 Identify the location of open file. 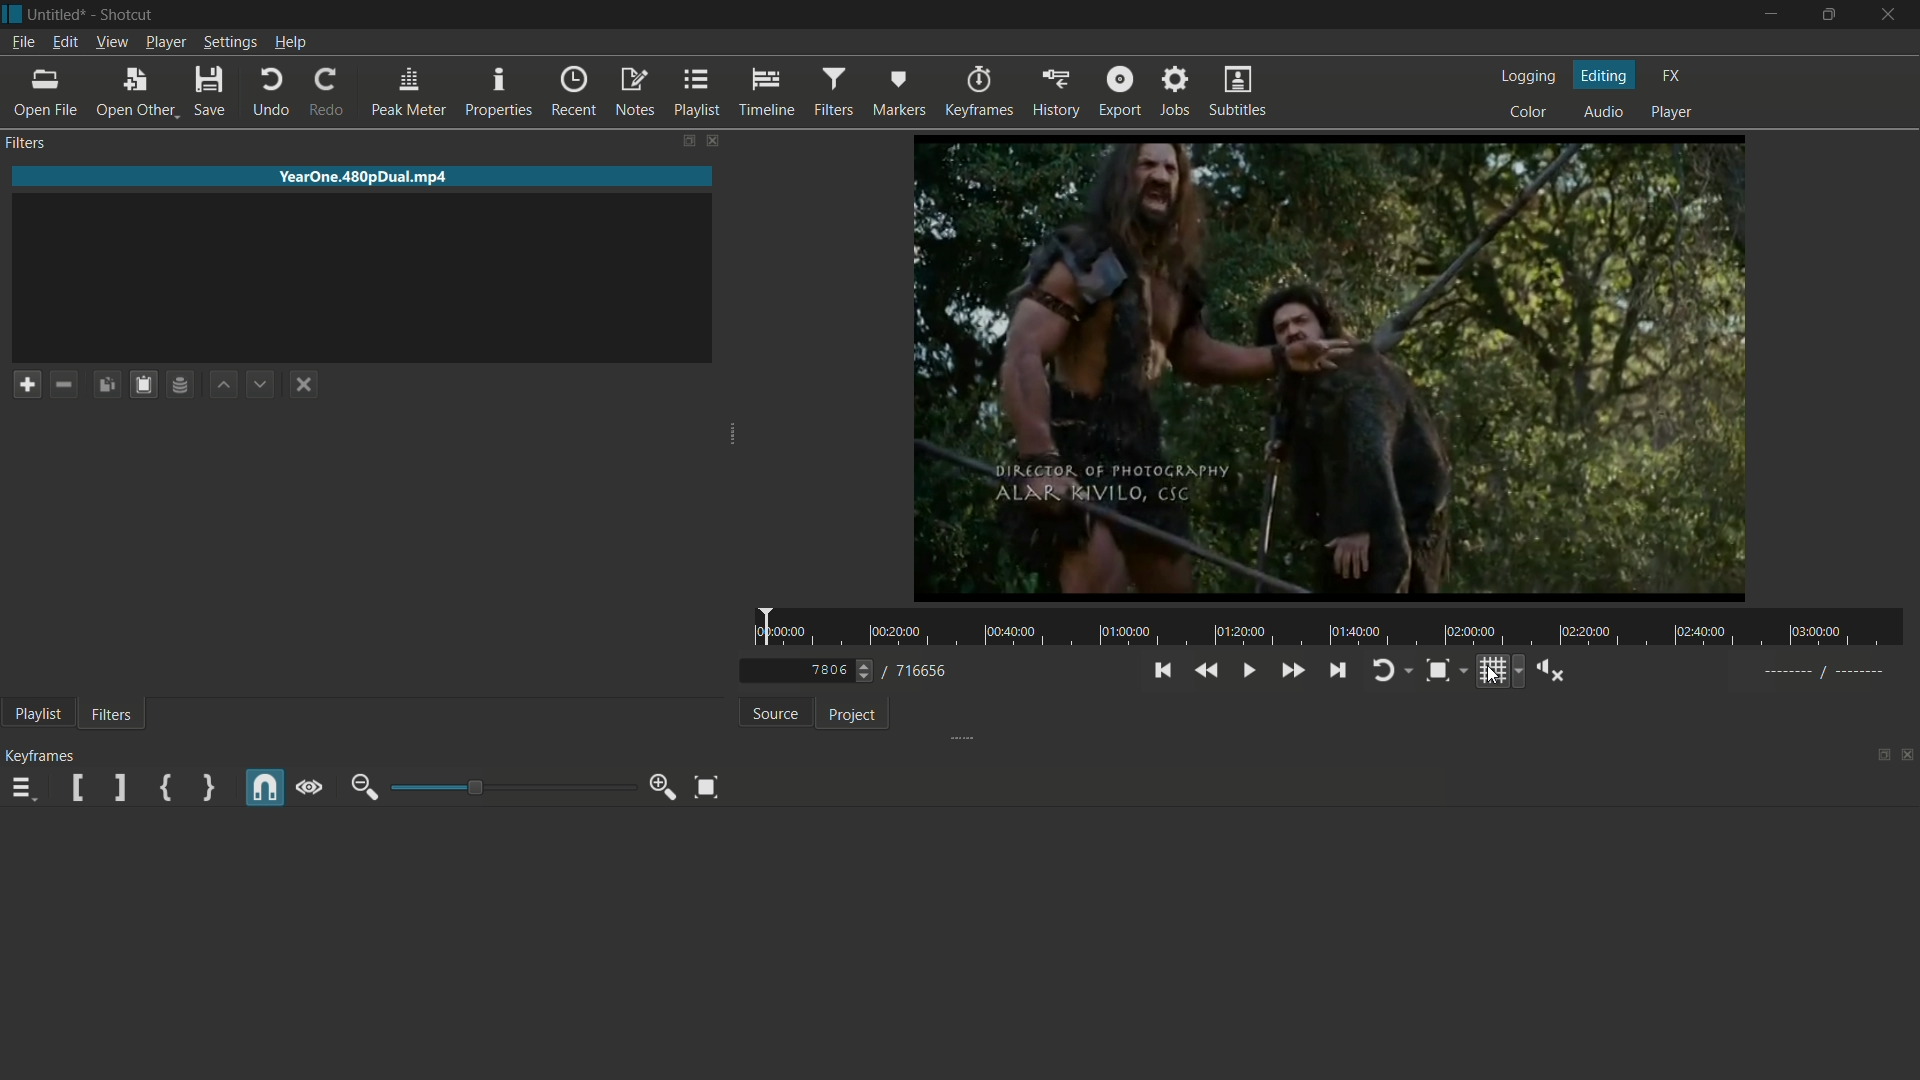
(47, 93).